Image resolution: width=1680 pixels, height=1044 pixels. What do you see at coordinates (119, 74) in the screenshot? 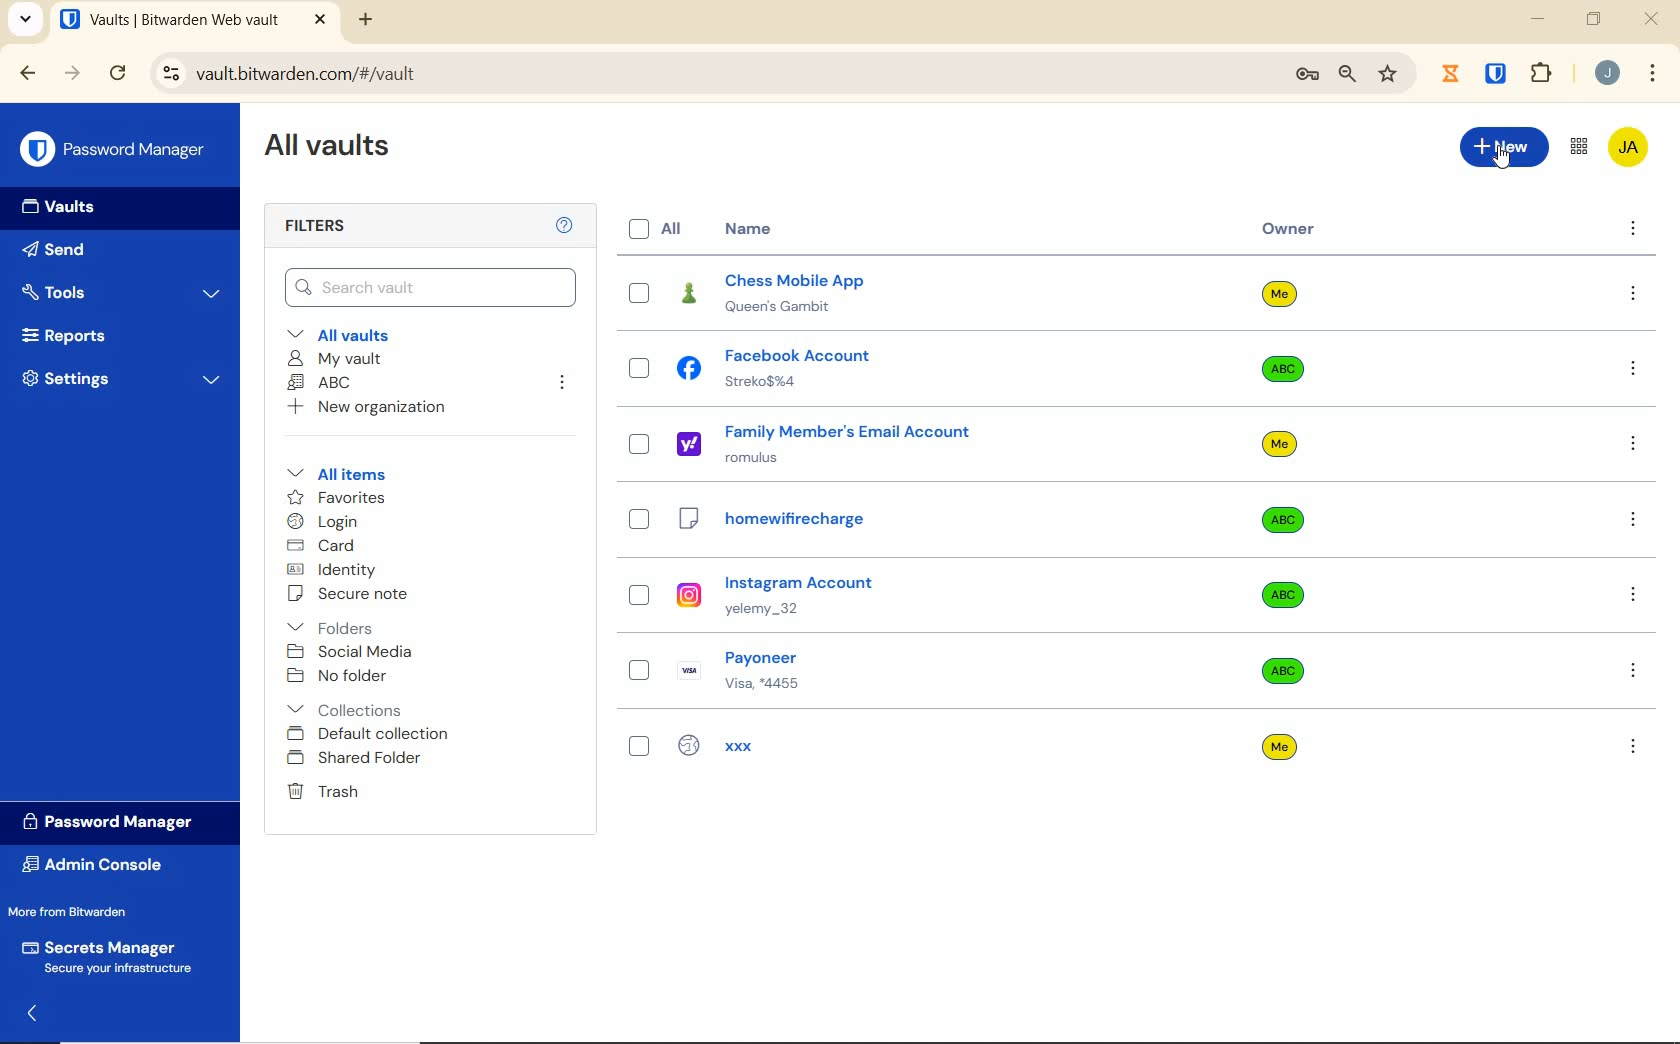
I see `RELOAD` at bounding box center [119, 74].